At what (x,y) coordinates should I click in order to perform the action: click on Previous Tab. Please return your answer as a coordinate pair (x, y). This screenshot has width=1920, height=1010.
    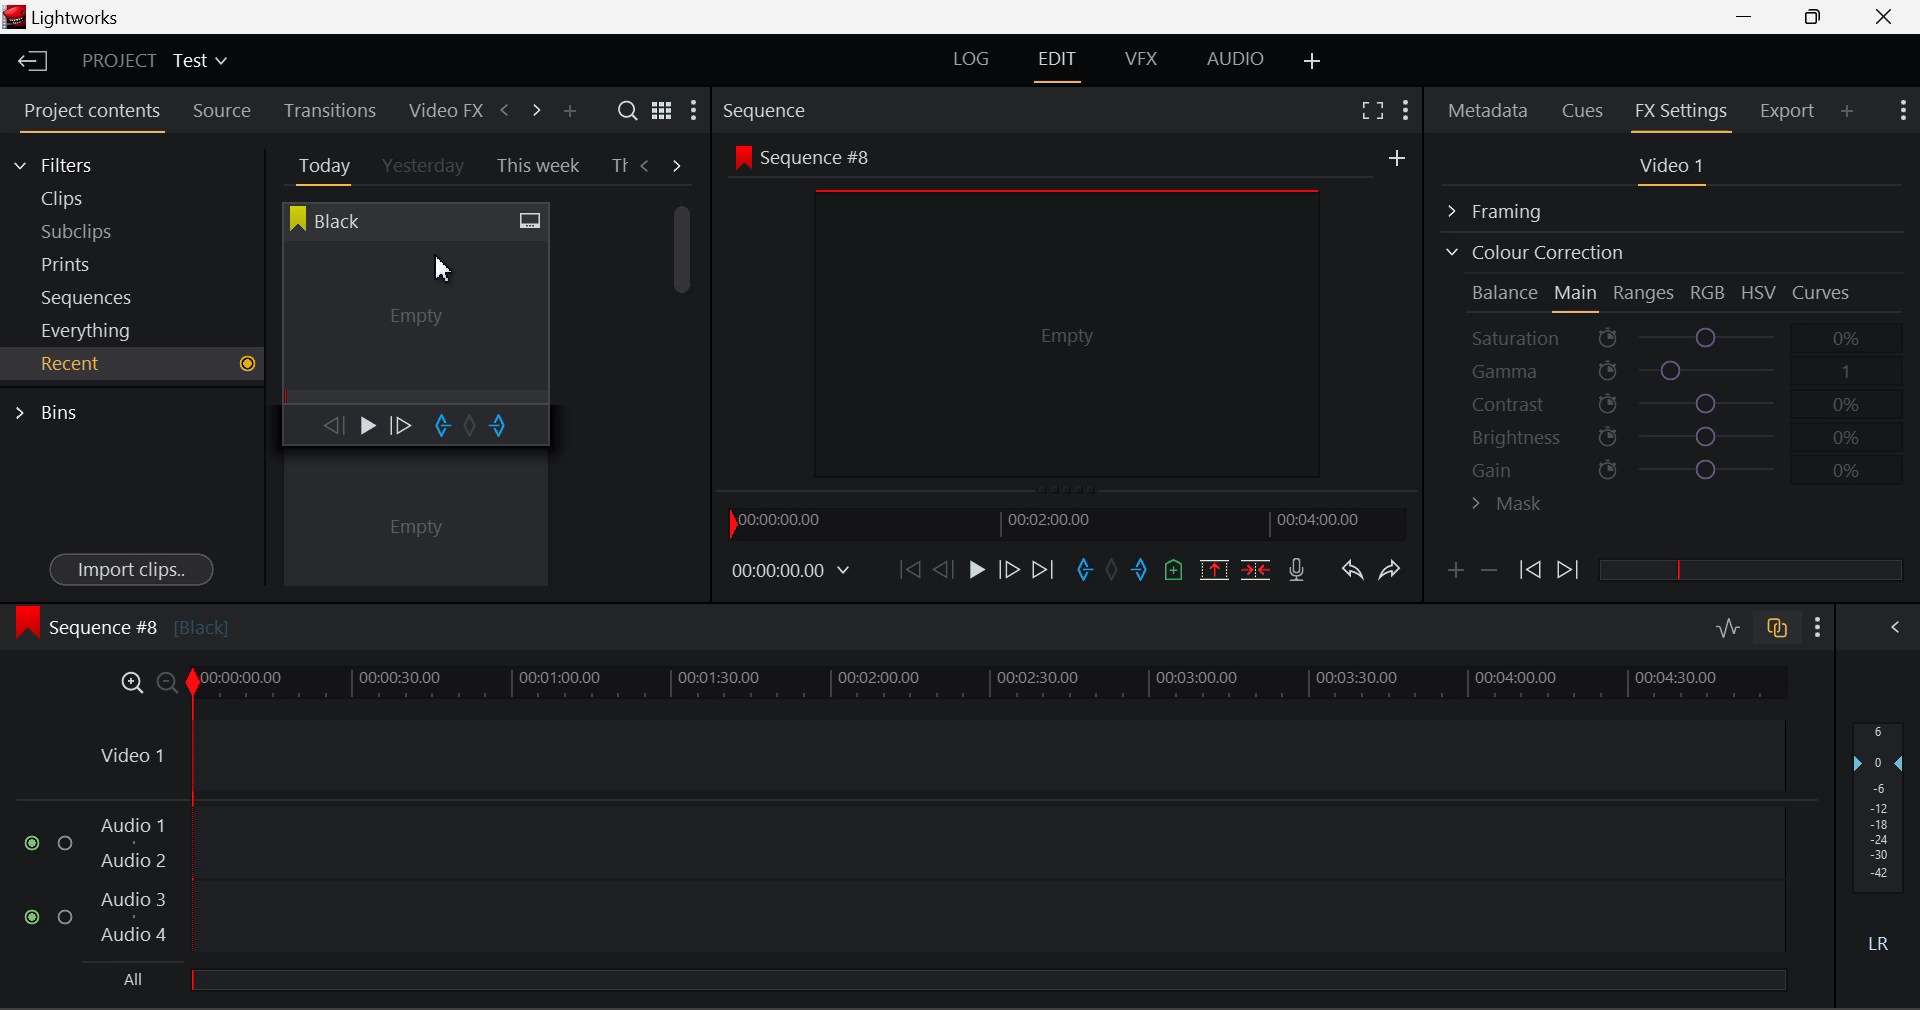
    Looking at the image, I should click on (648, 165).